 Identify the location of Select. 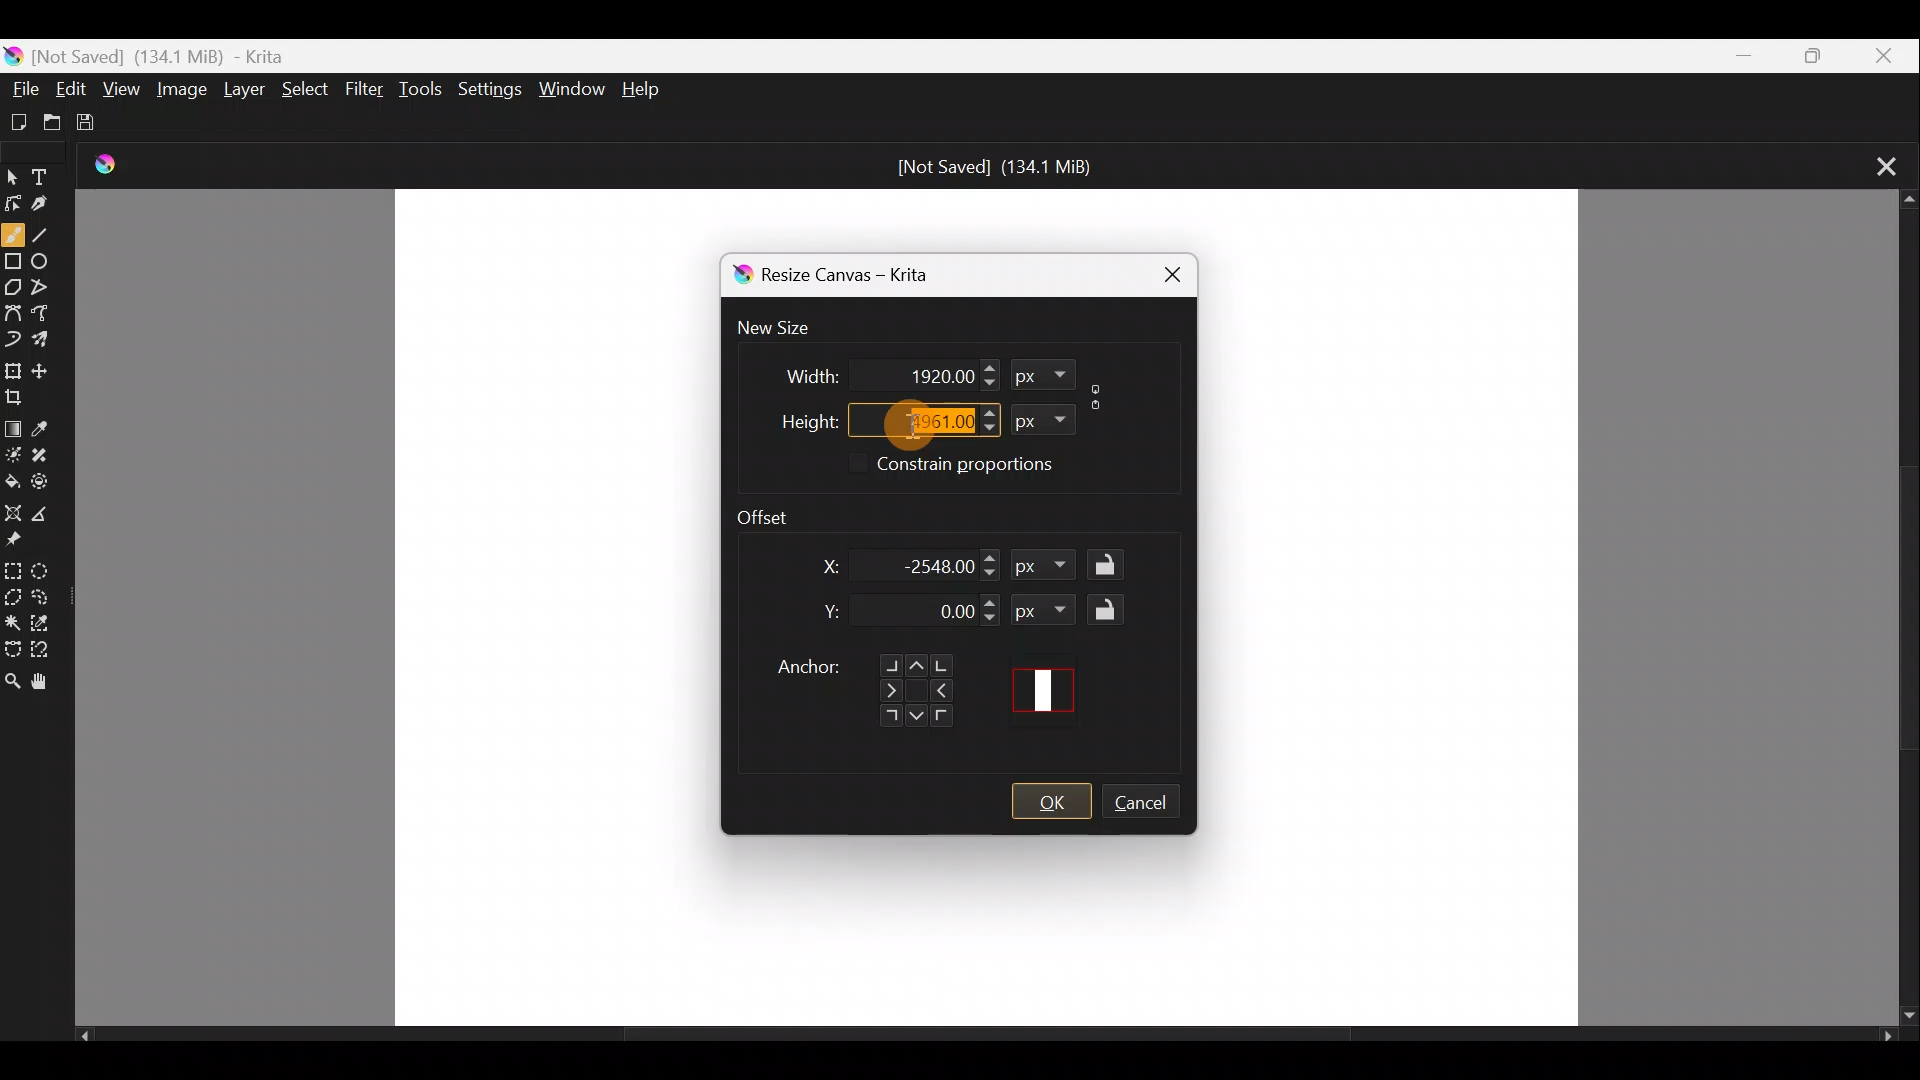
(306, 89).